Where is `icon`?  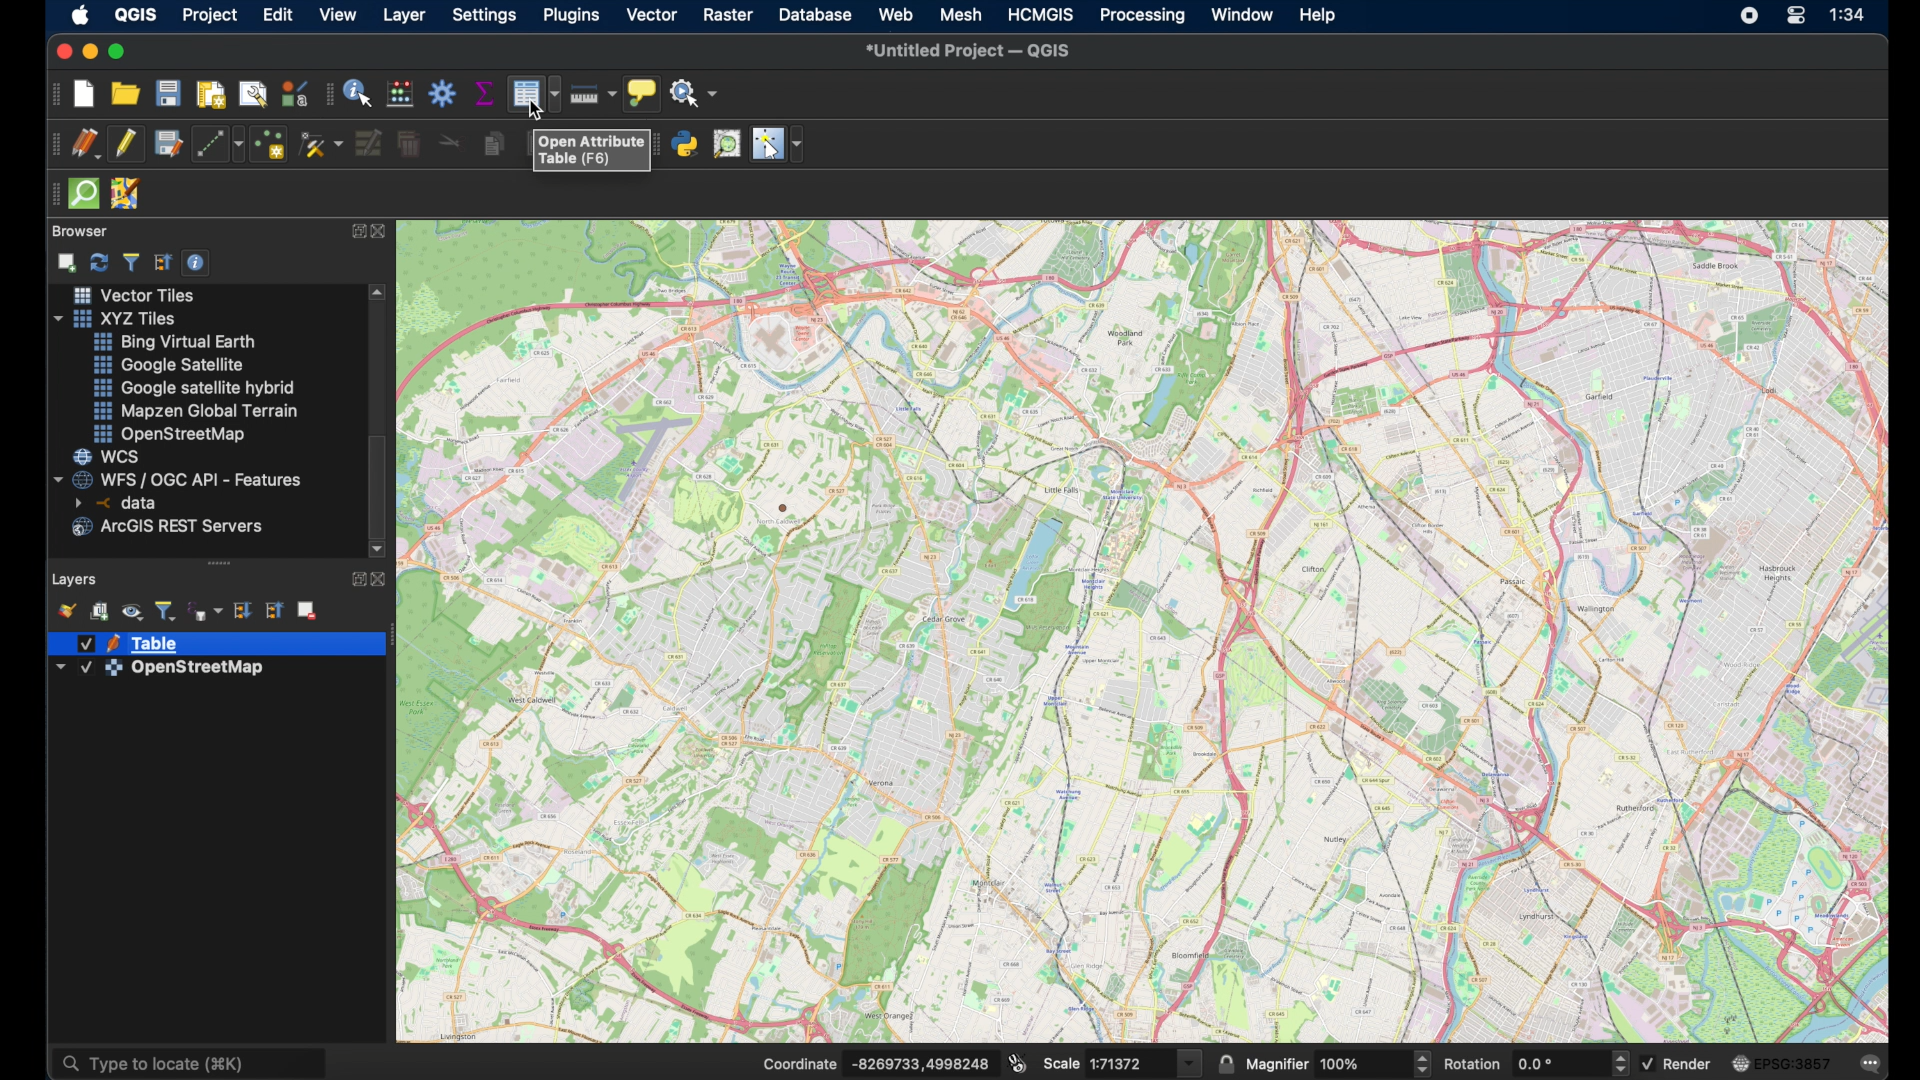 icon is located at coordinates (1739, 1063).